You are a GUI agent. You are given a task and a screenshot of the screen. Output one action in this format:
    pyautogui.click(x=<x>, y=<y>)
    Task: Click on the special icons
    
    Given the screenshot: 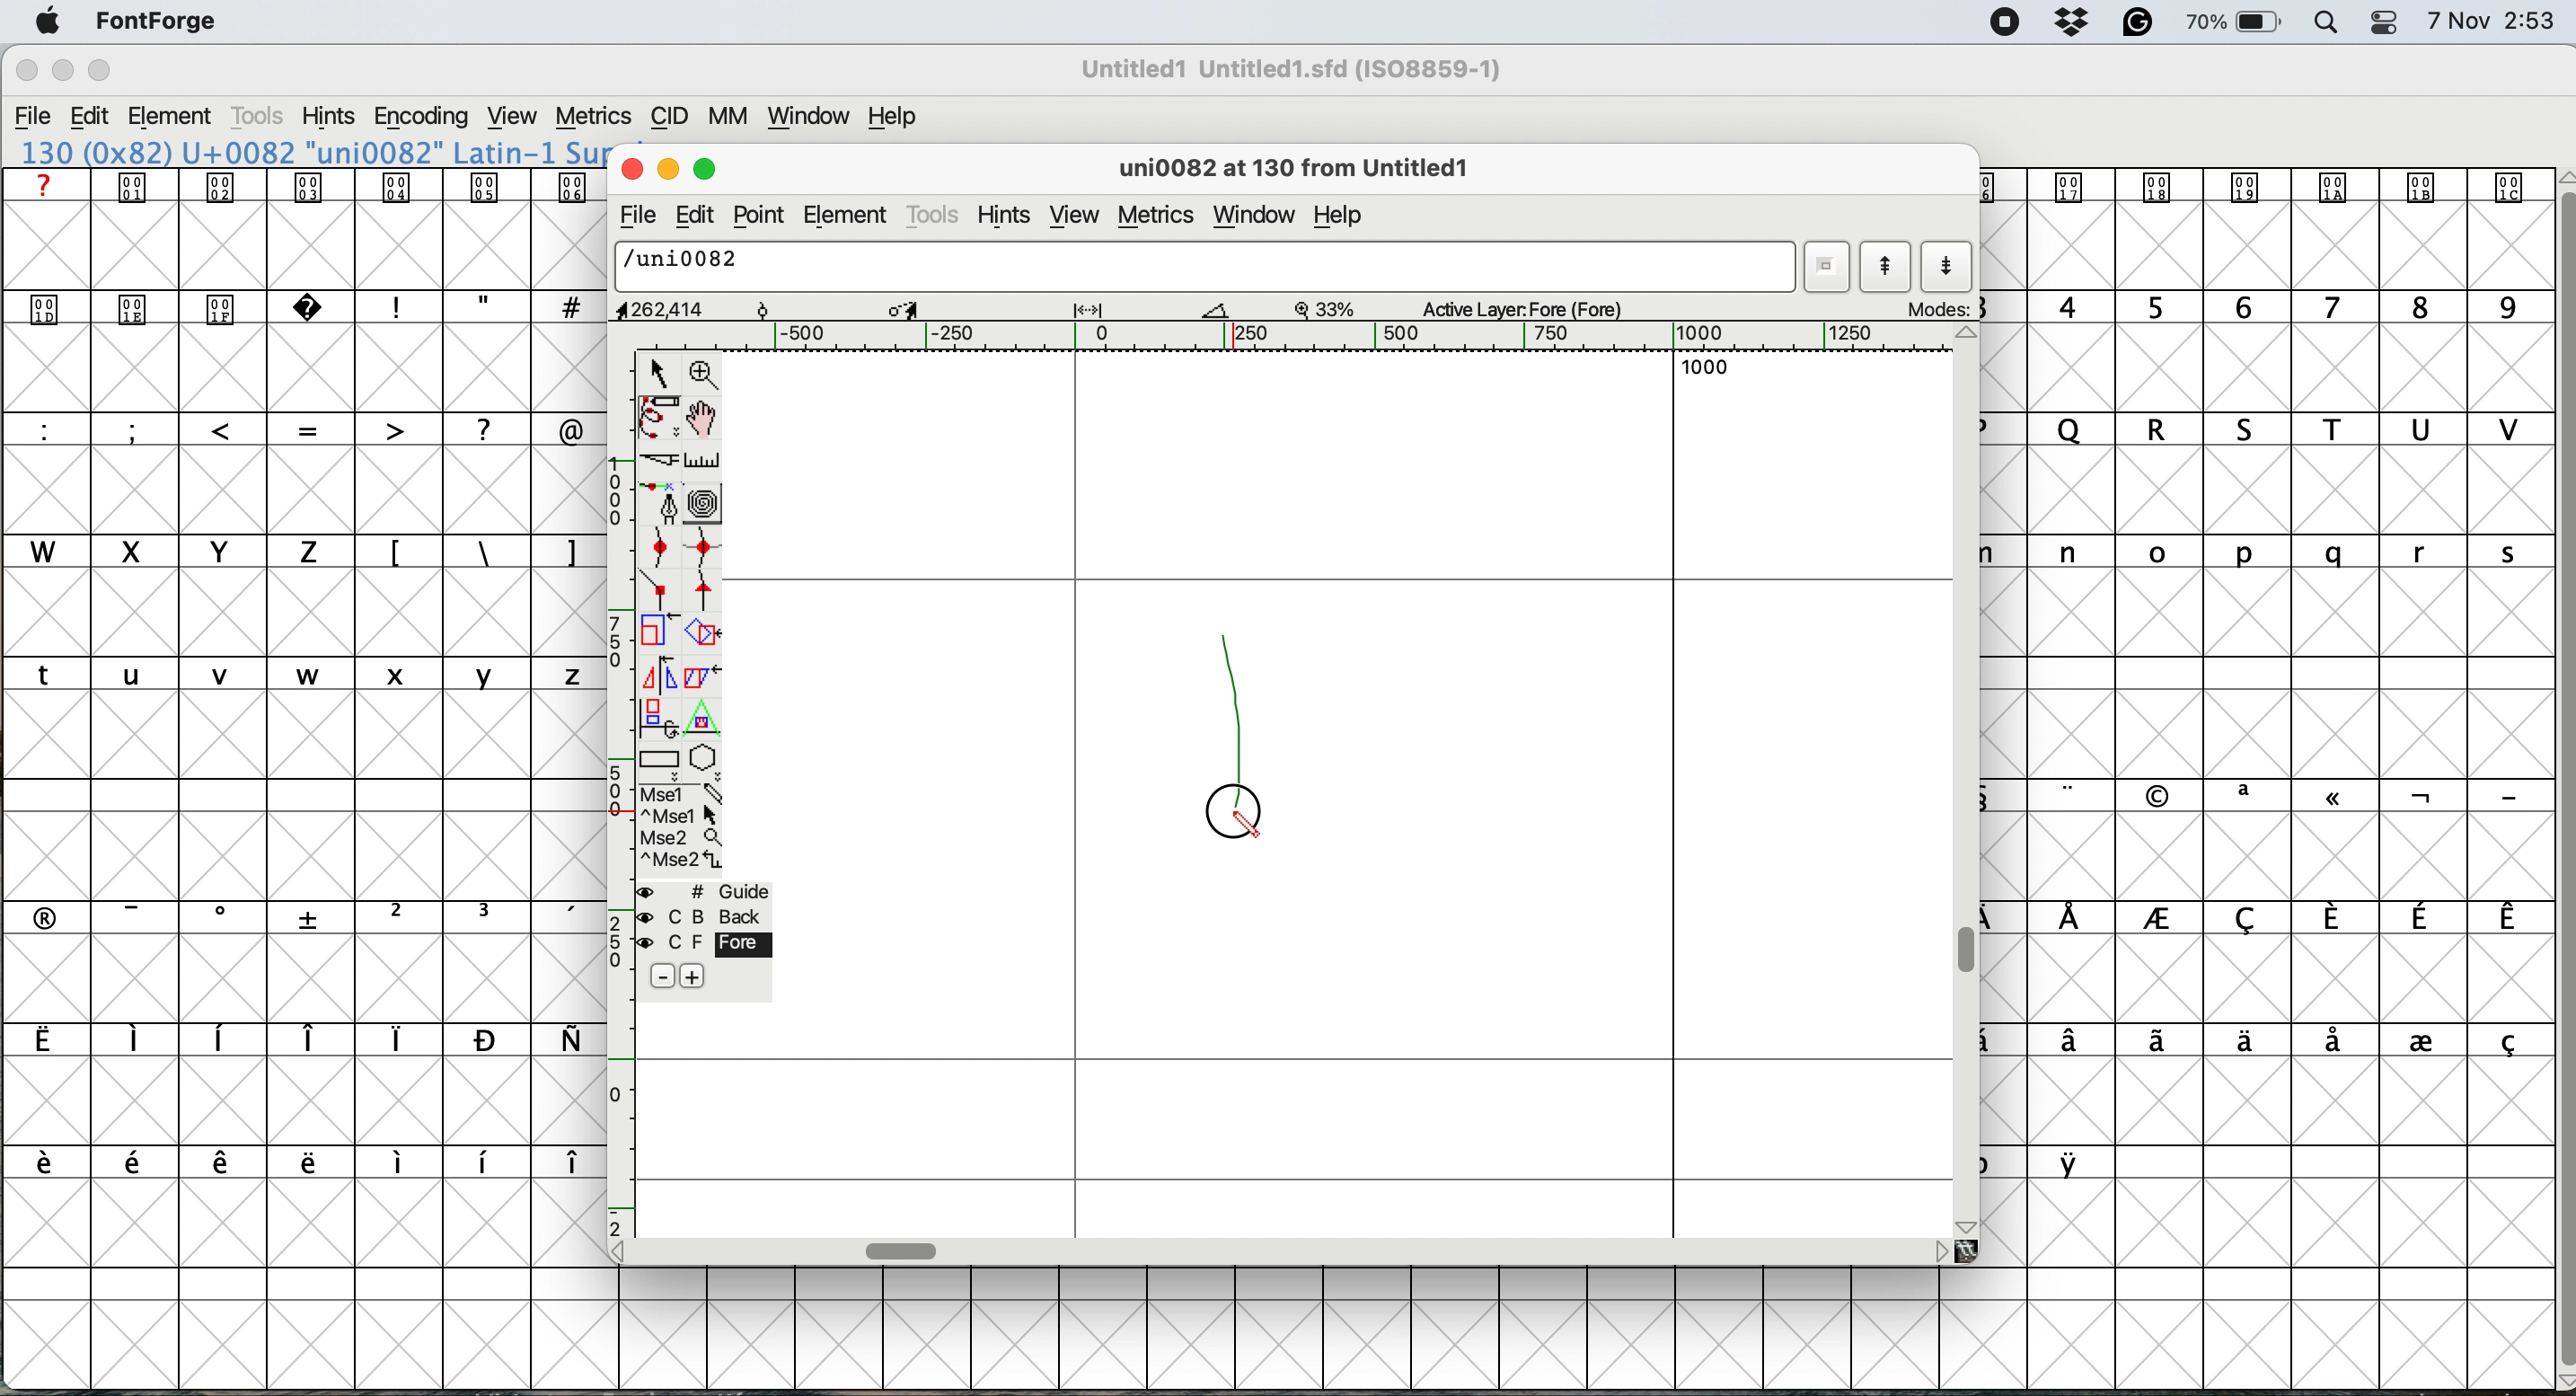 What is the action you would take?
    pyautogui.click(x=305, y=186)
    